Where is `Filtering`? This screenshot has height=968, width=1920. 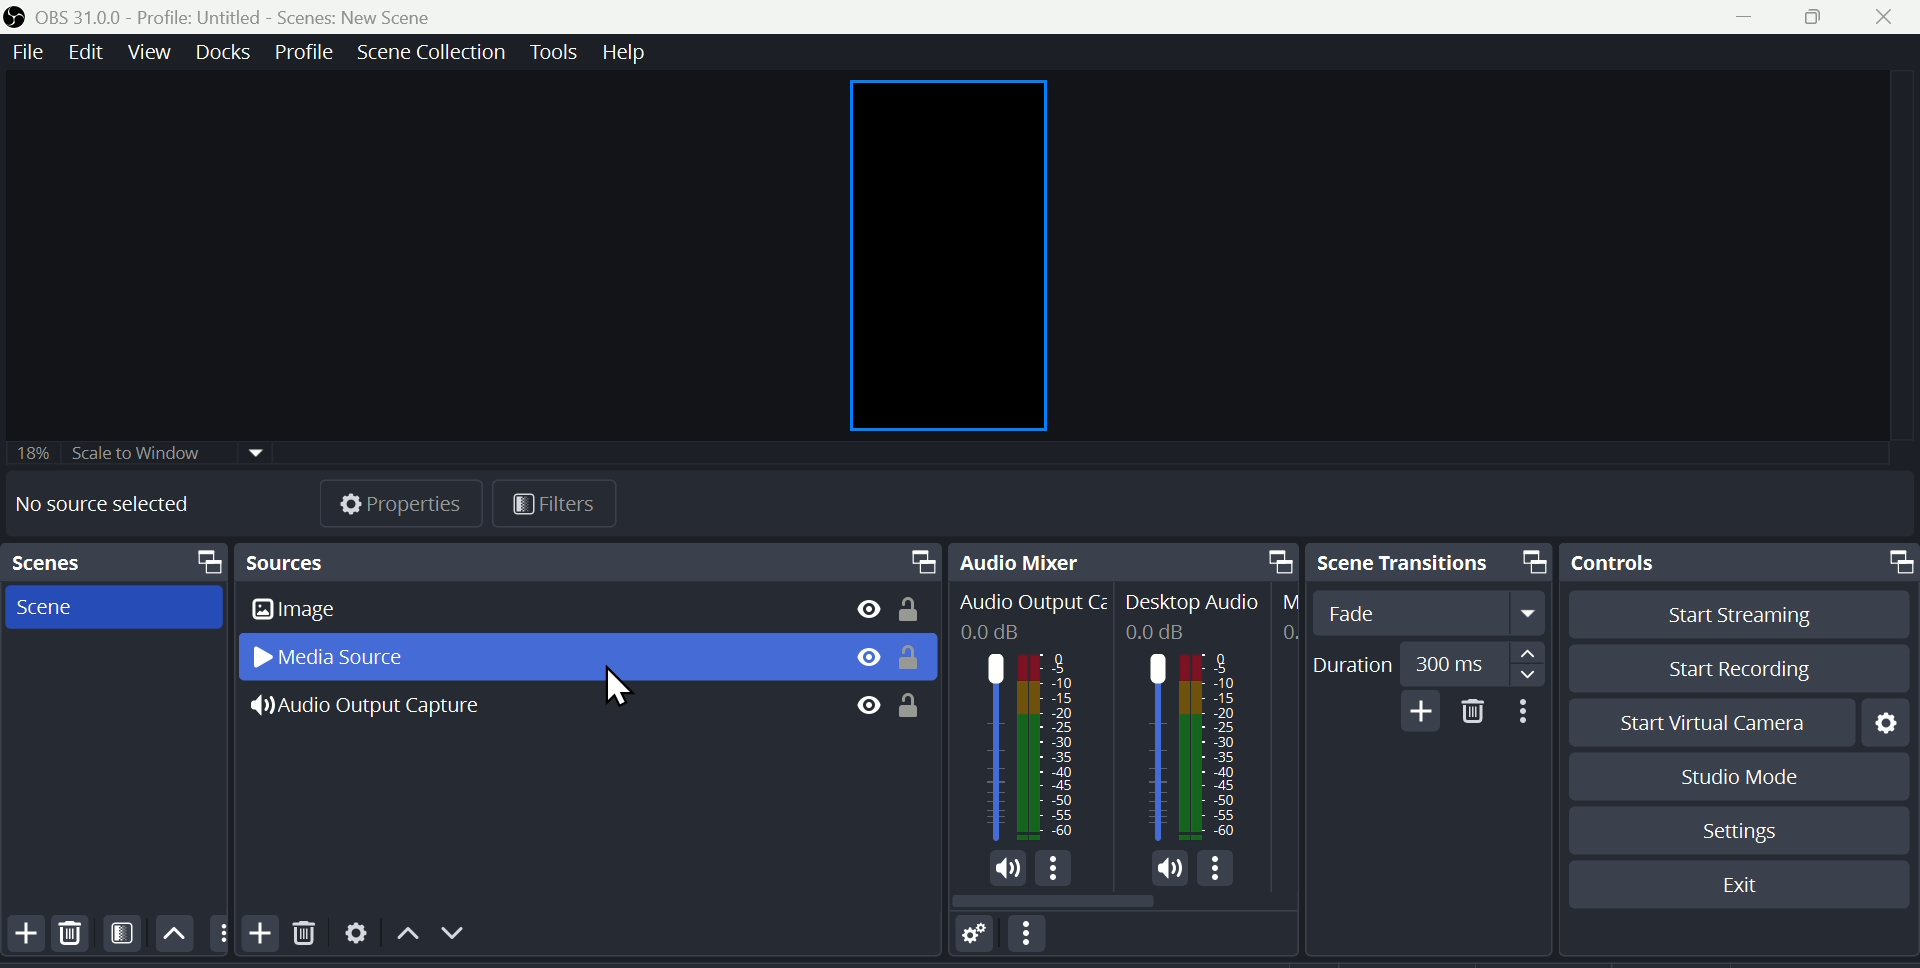
Filtering is located at coordinates (123, 938).